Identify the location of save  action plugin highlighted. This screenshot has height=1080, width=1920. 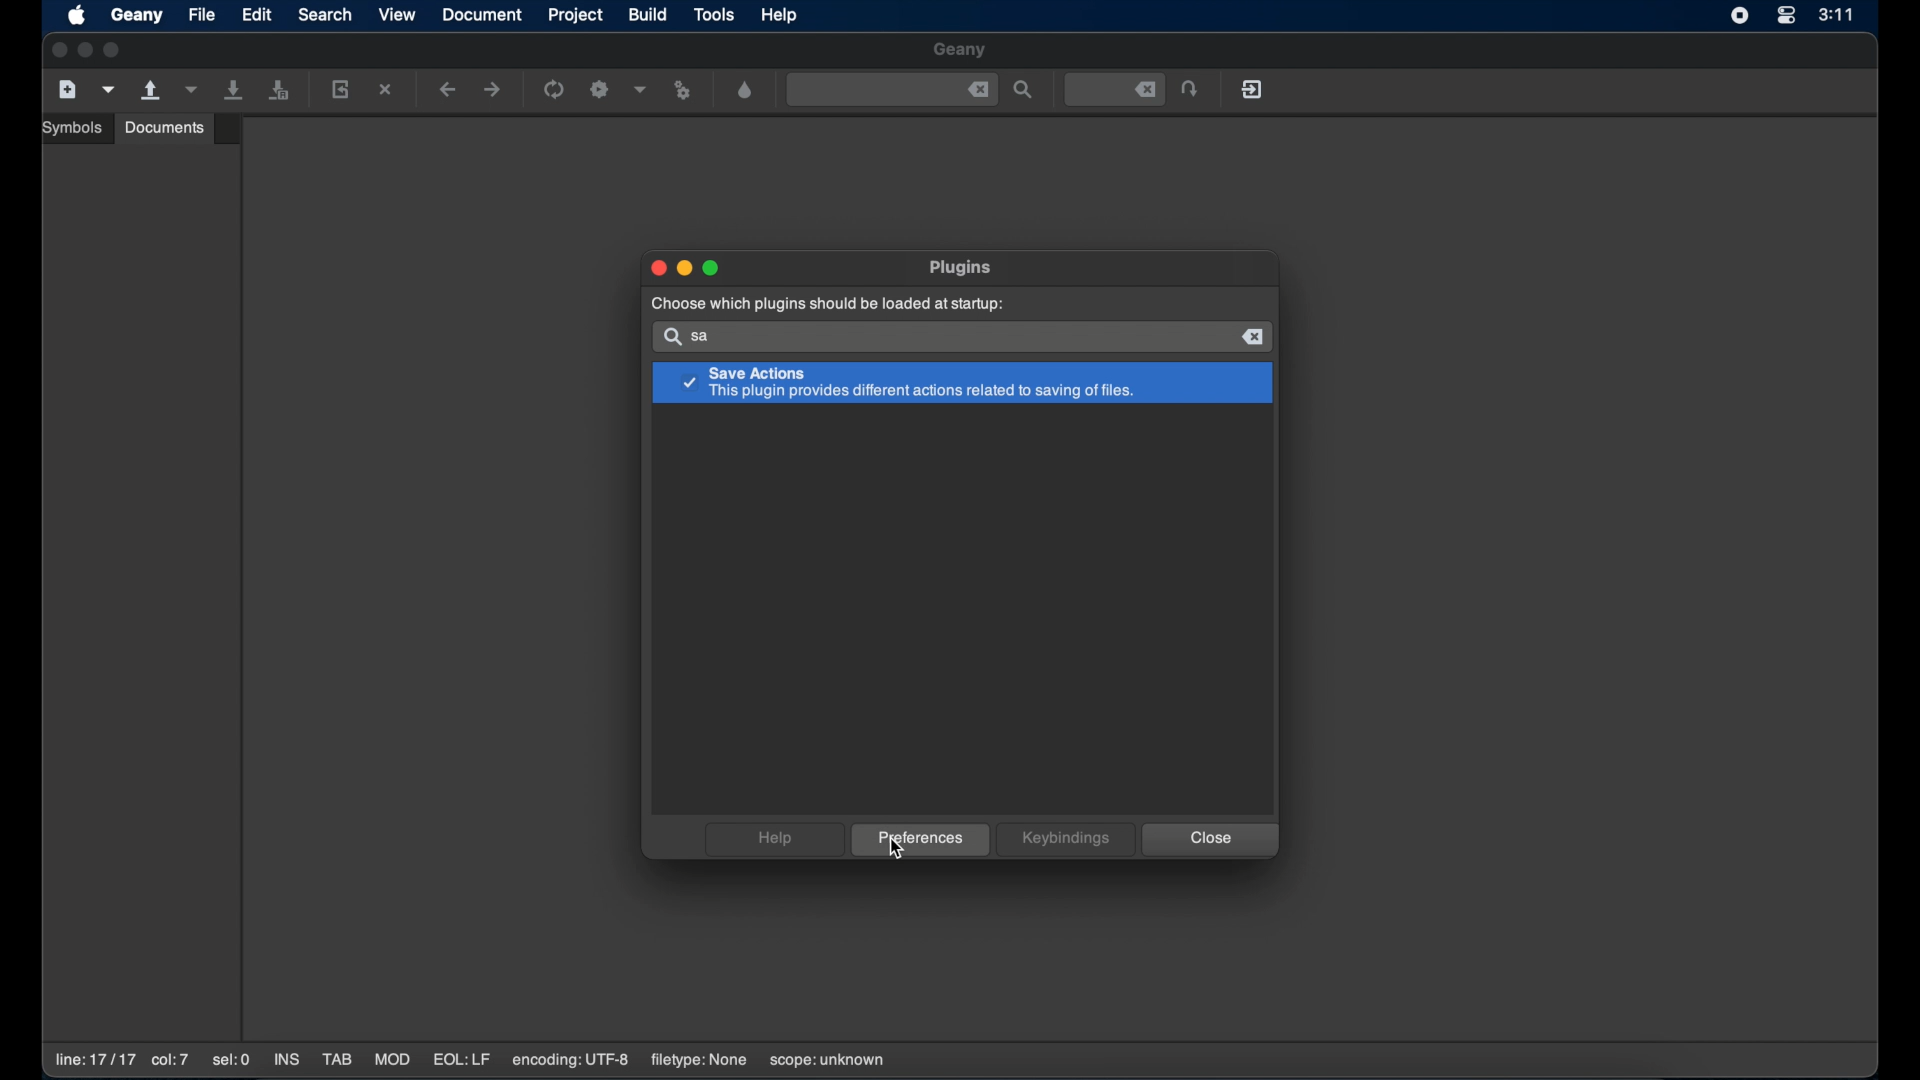
(963, 384).